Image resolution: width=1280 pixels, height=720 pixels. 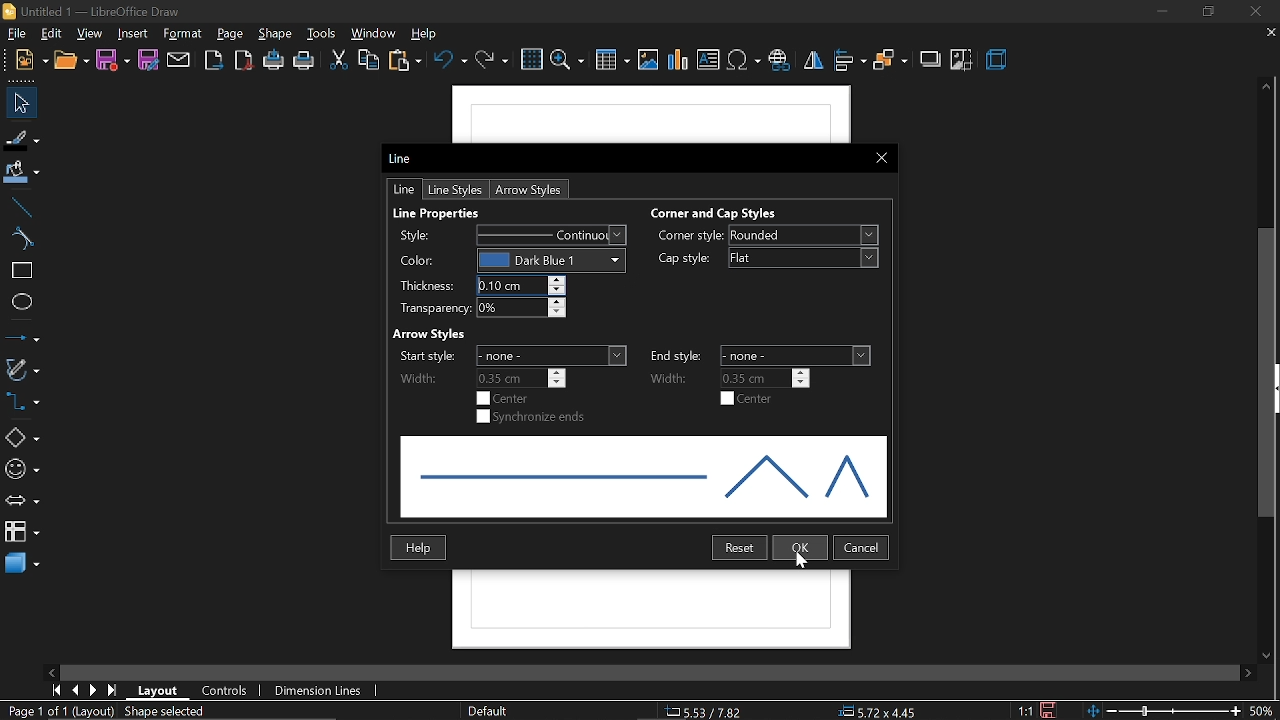 What do you see at coordinates (649, 61) in the screenshot?
I see `insert image` at bounding box center [649, 61].